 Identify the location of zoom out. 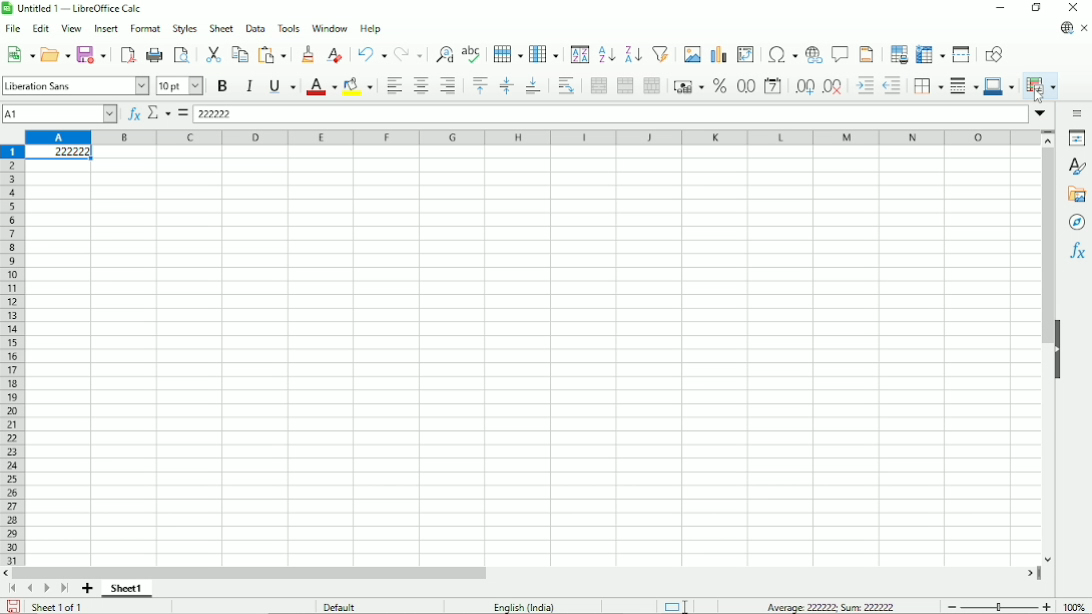
(951, 606).